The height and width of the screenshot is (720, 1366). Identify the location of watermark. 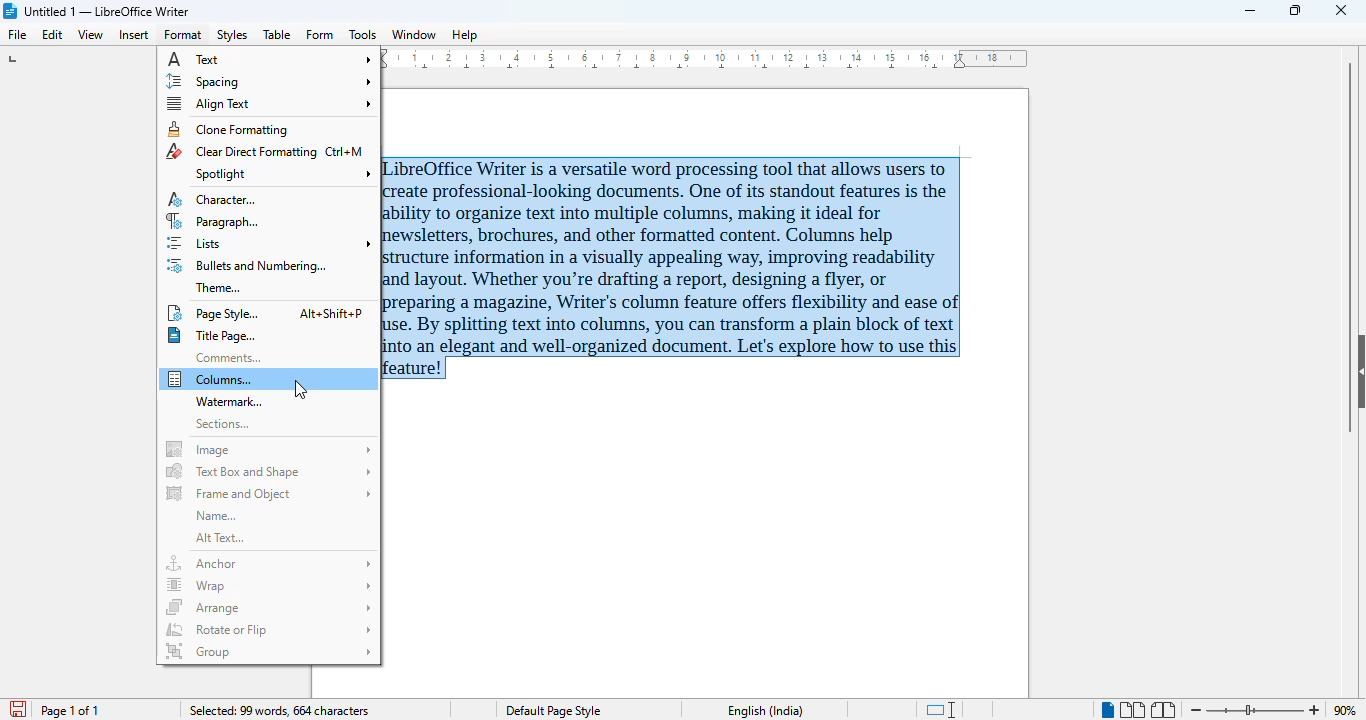
(232, 402).